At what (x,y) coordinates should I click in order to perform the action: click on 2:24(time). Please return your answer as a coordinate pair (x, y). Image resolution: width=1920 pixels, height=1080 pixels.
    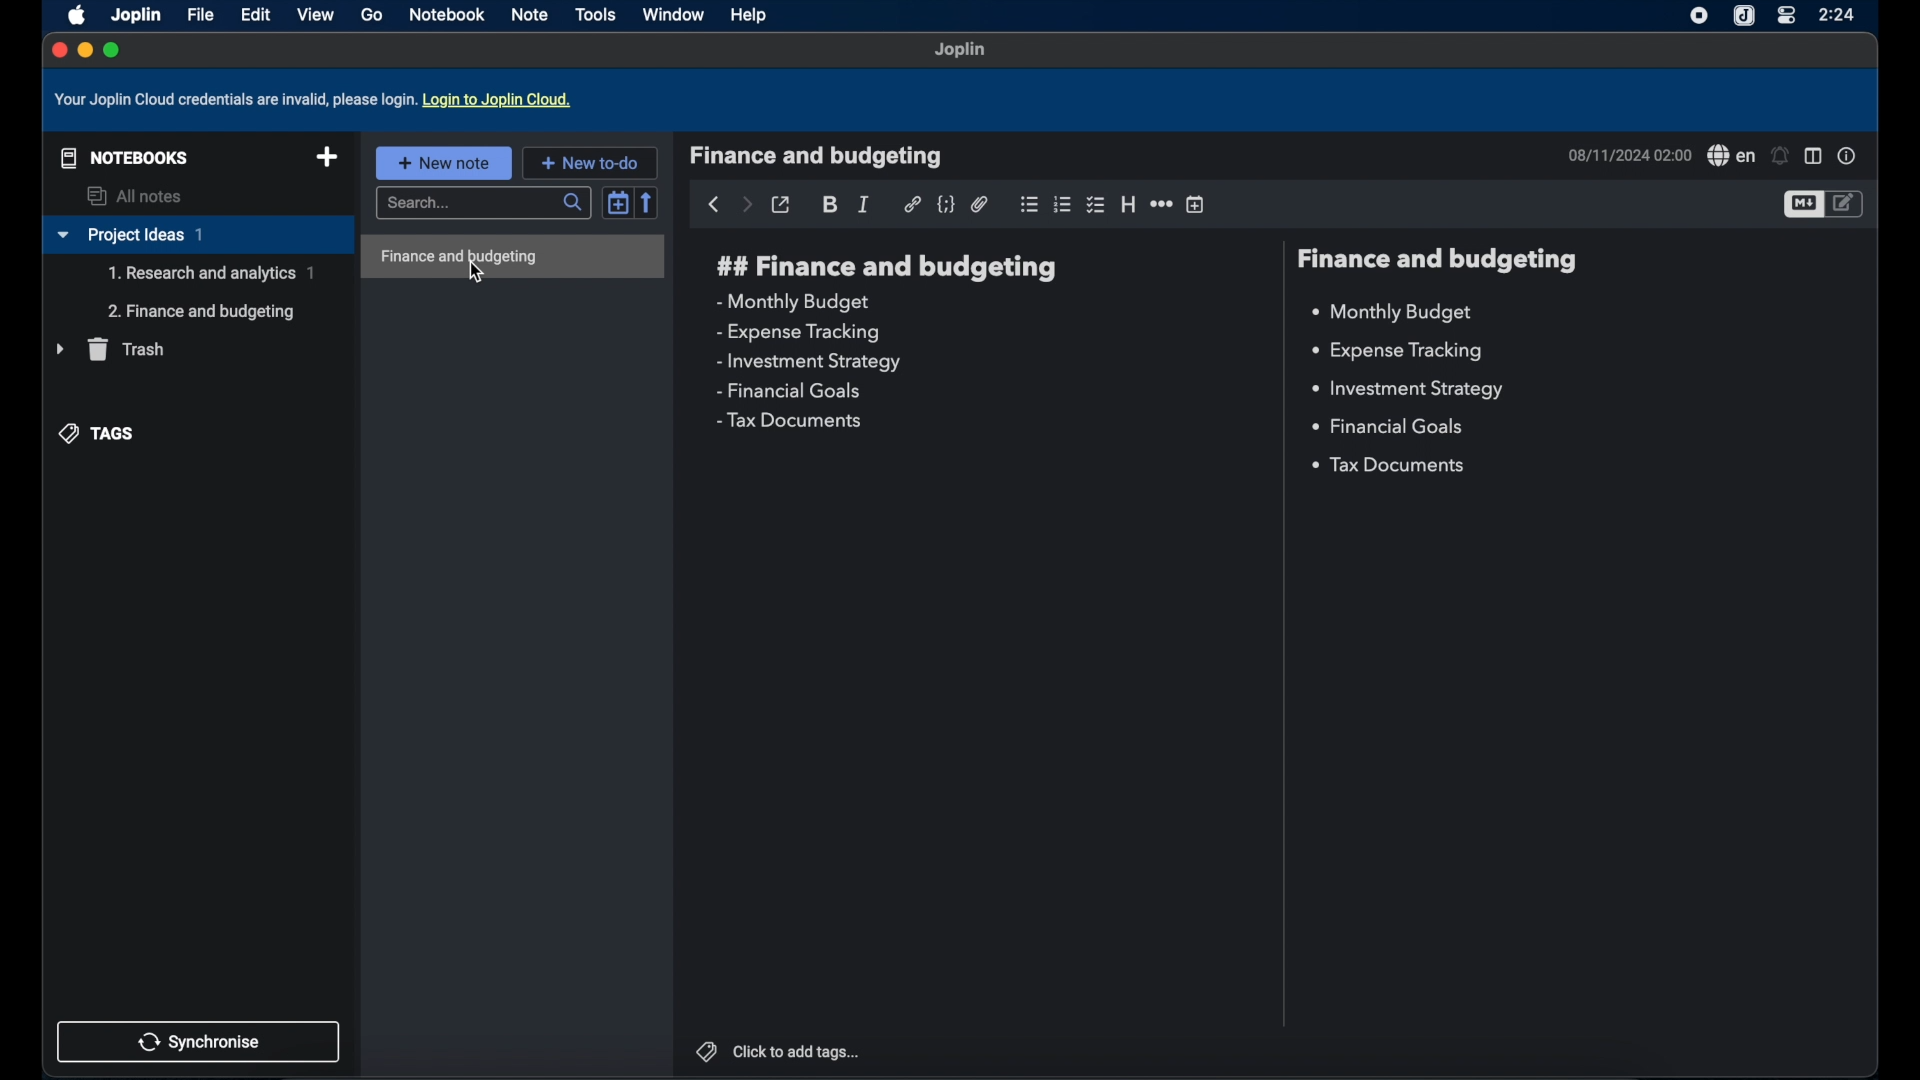
    Looking at the image, I should click on (1839, 14).